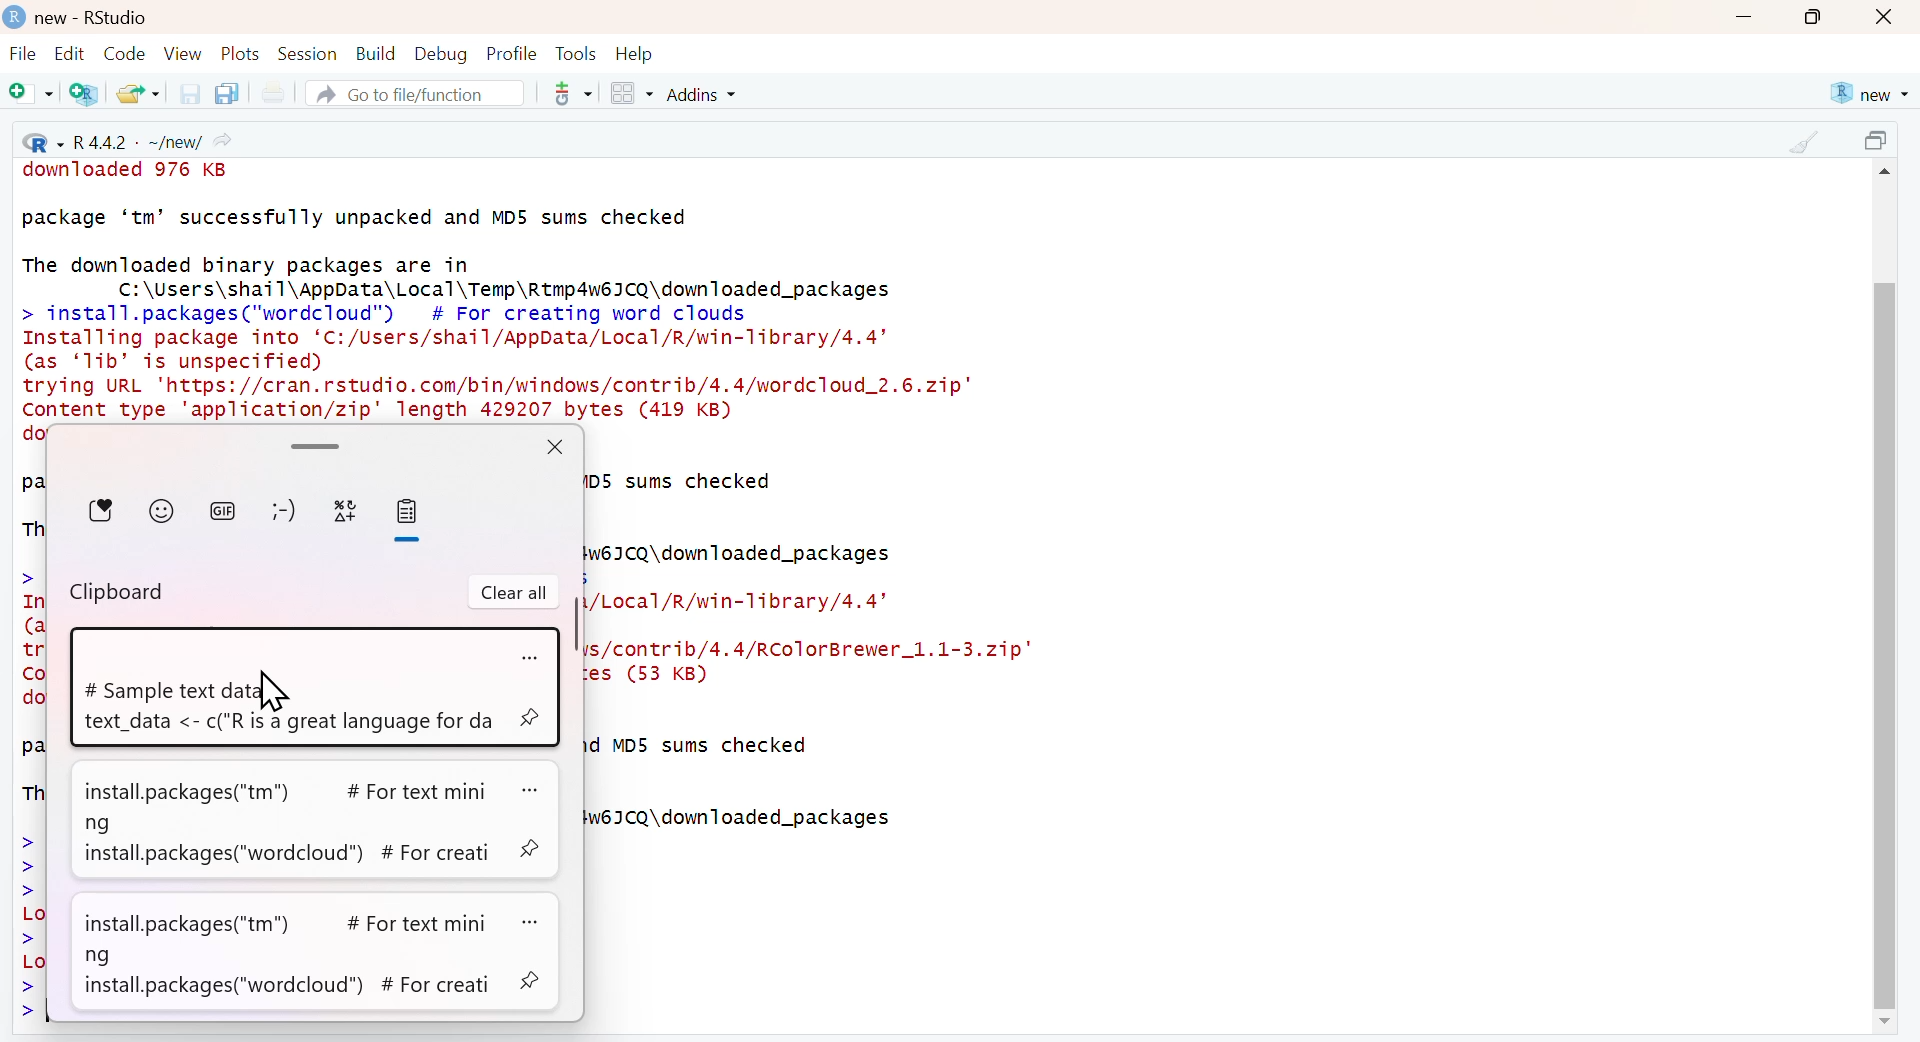 Image resolution: width=1920 pixels, height=1042 pixels. Describe the element at coordinates (1745, 16) in the screenshot. I see `minimize` at that location.